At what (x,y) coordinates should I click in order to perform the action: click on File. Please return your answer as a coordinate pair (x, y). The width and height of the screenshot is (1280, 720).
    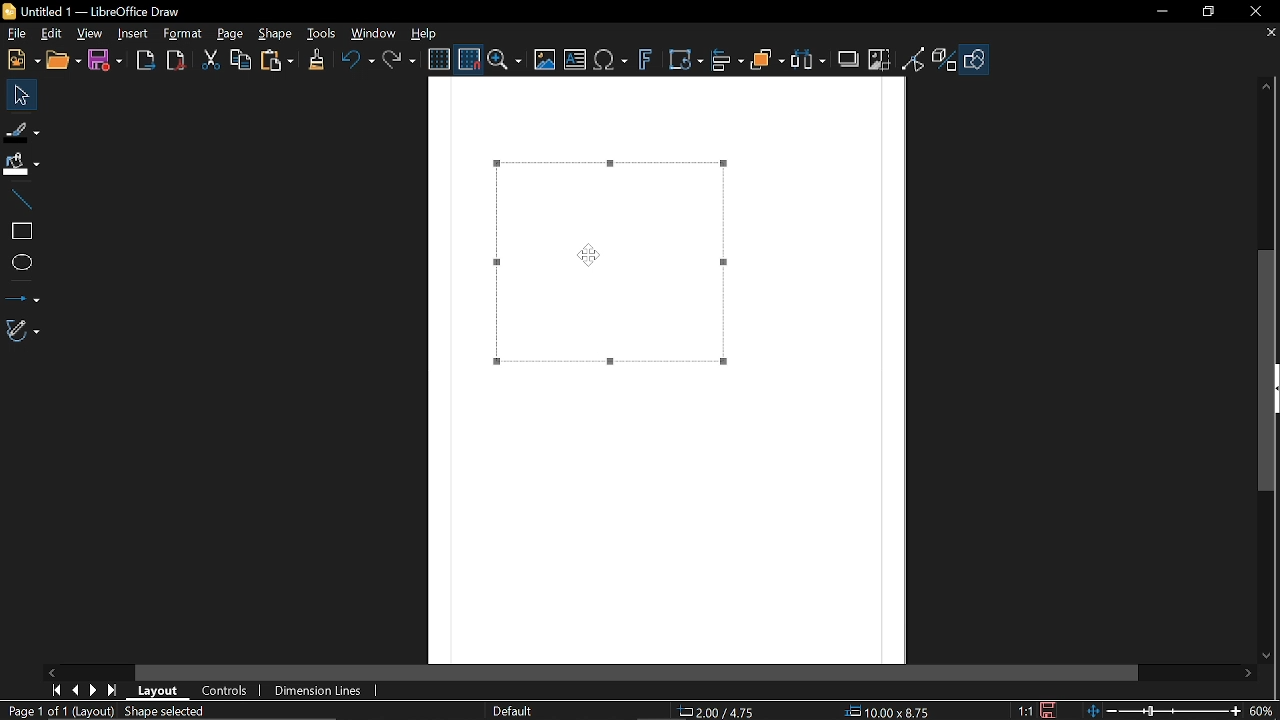
    Looking at the image, I should click on (16, 33).